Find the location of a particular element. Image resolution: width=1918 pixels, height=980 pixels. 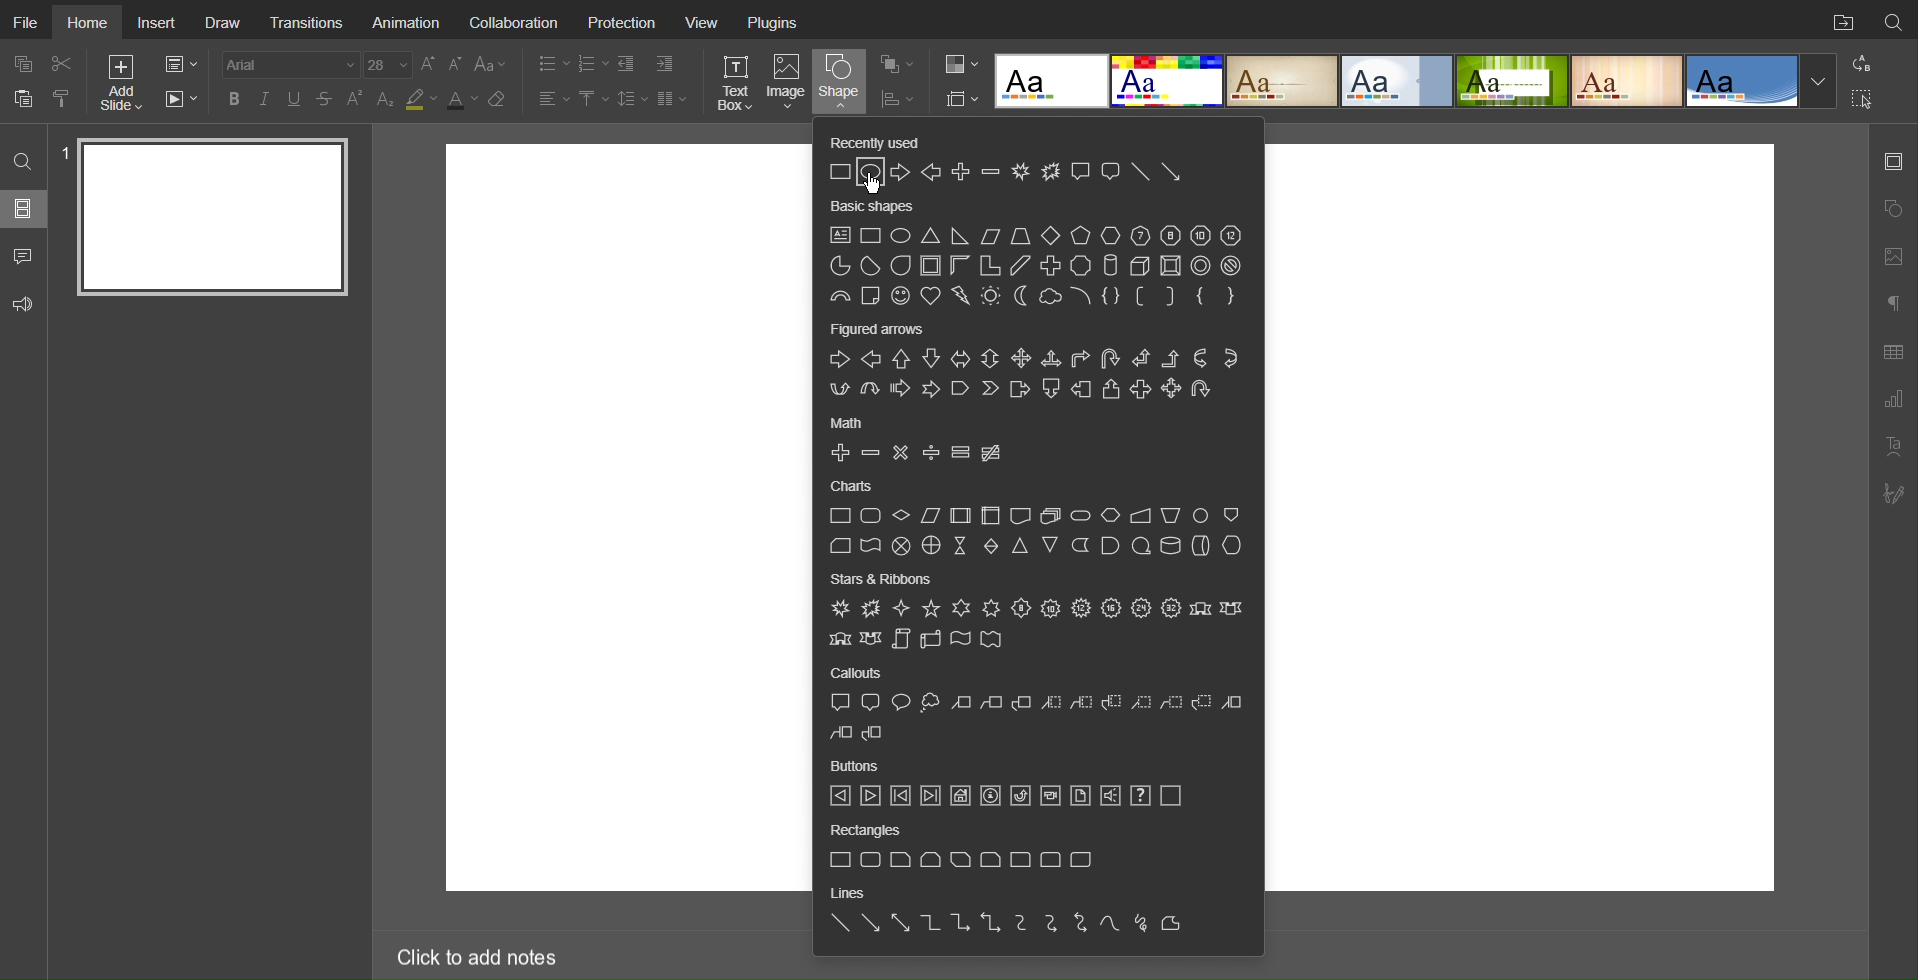

Colors is located at coordinates (959, 63).